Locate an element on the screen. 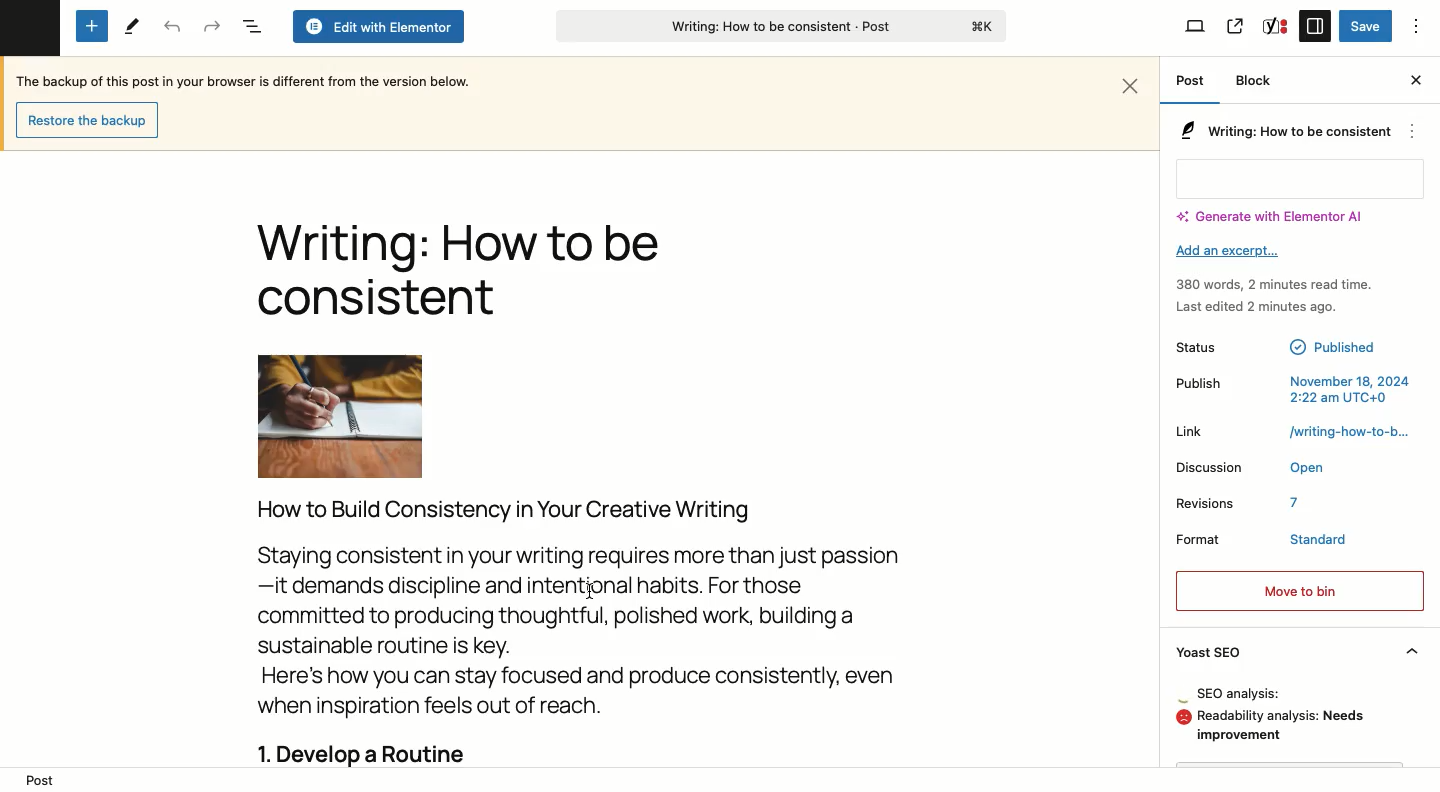 The image size is (1440, 792). Image is located at coordinates (340, 416).